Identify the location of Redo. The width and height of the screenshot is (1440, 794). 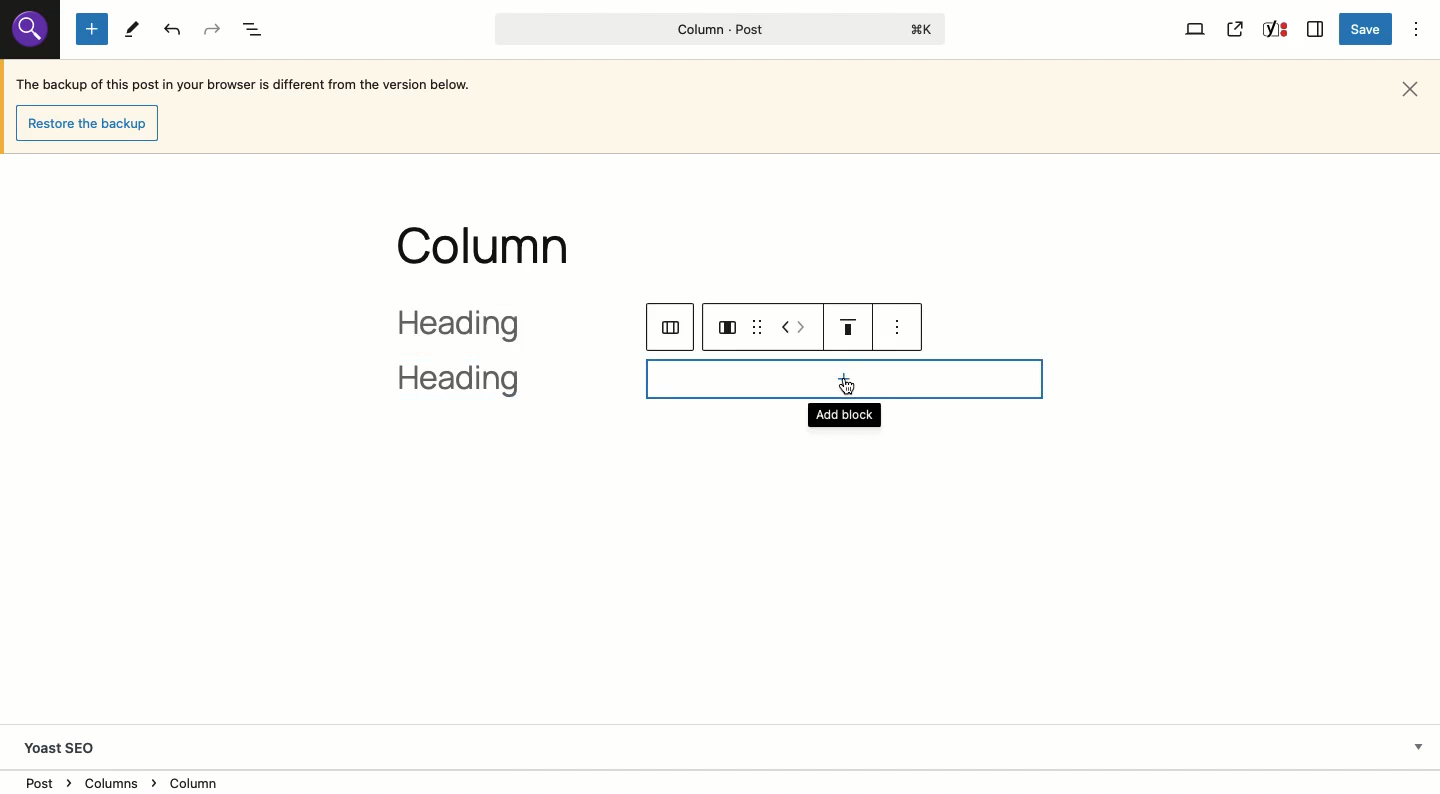
(213, 30).